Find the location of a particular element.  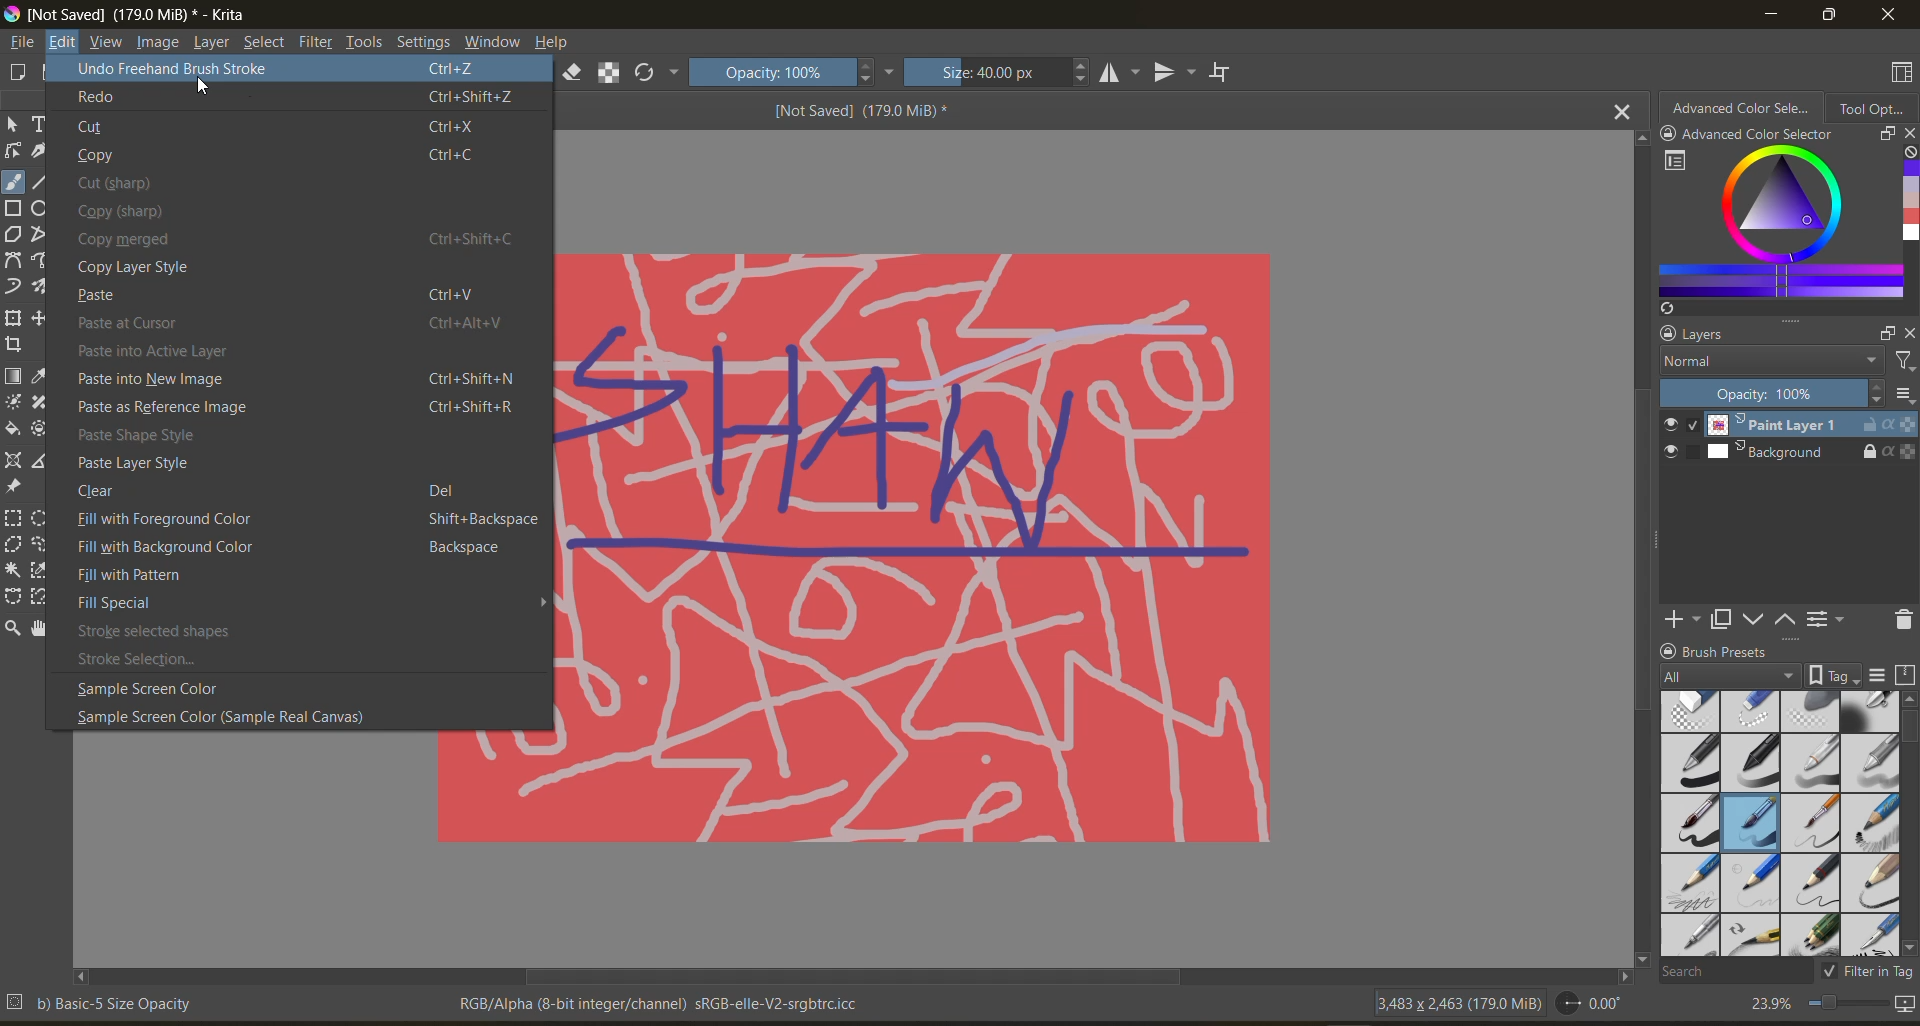

cut (sharp) is located at coordinates (123, 183).